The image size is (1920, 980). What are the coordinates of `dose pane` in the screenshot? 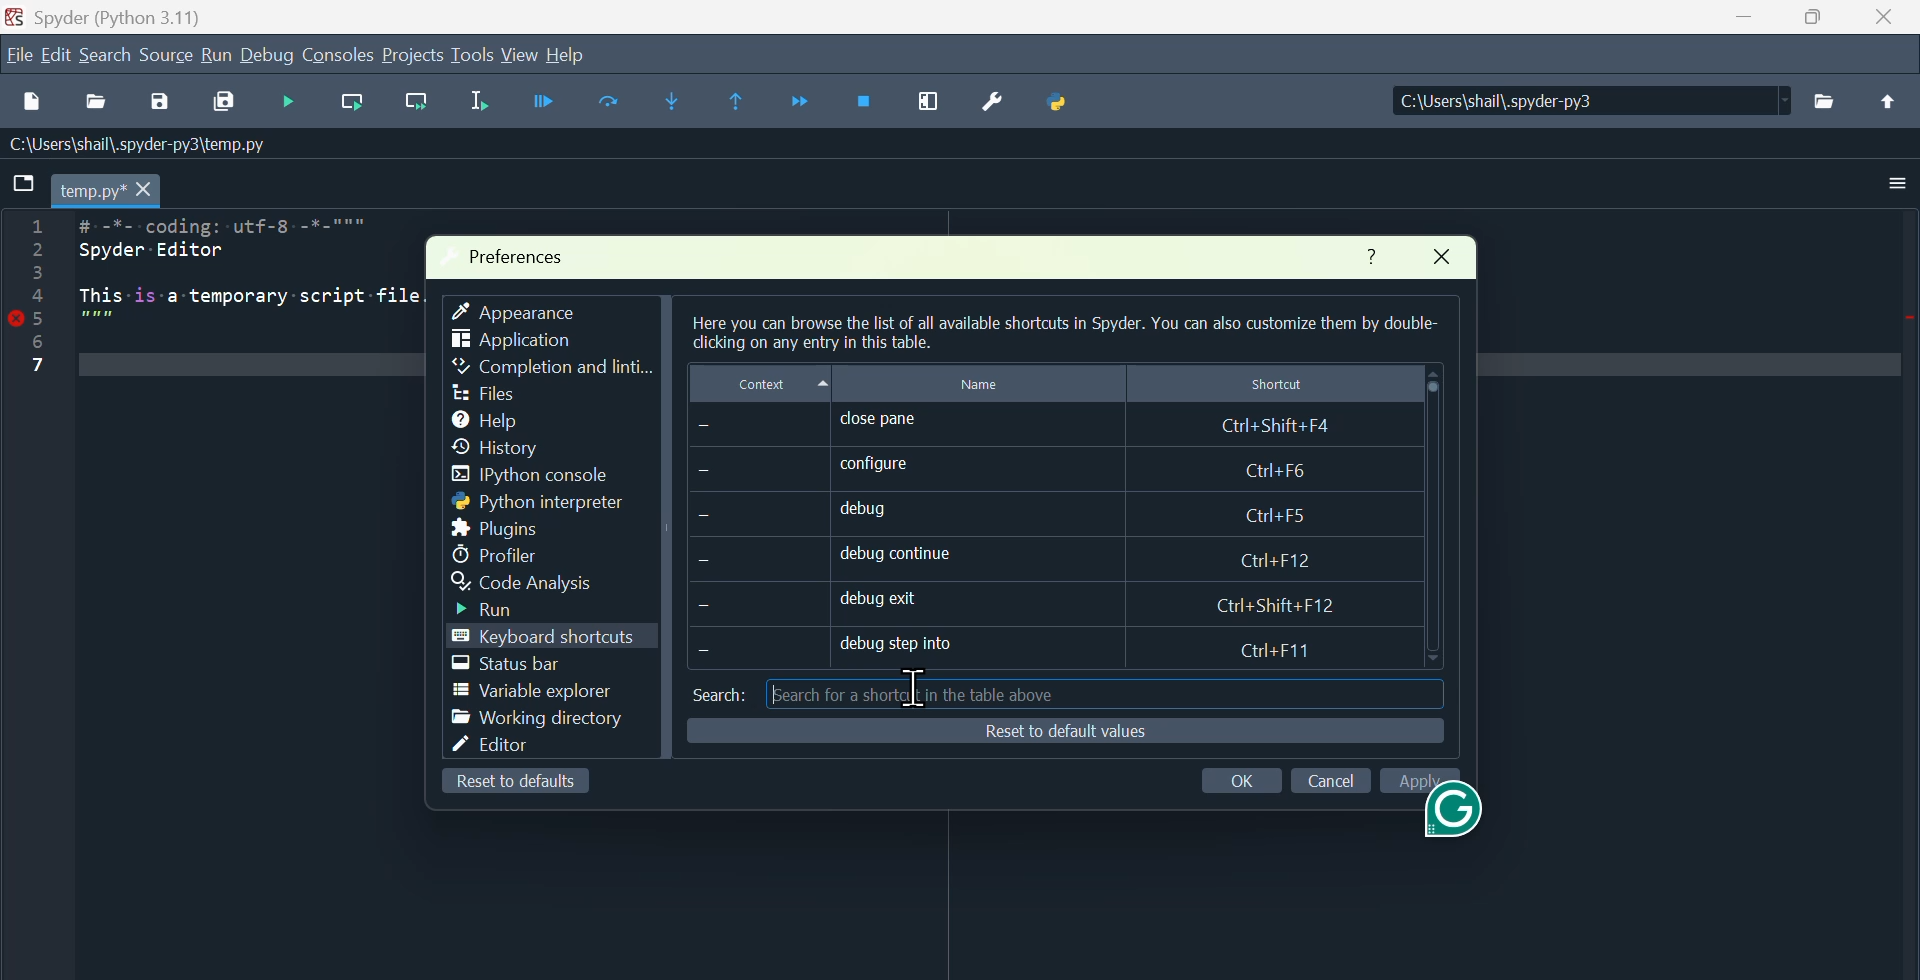 It's located at (1057, 426).